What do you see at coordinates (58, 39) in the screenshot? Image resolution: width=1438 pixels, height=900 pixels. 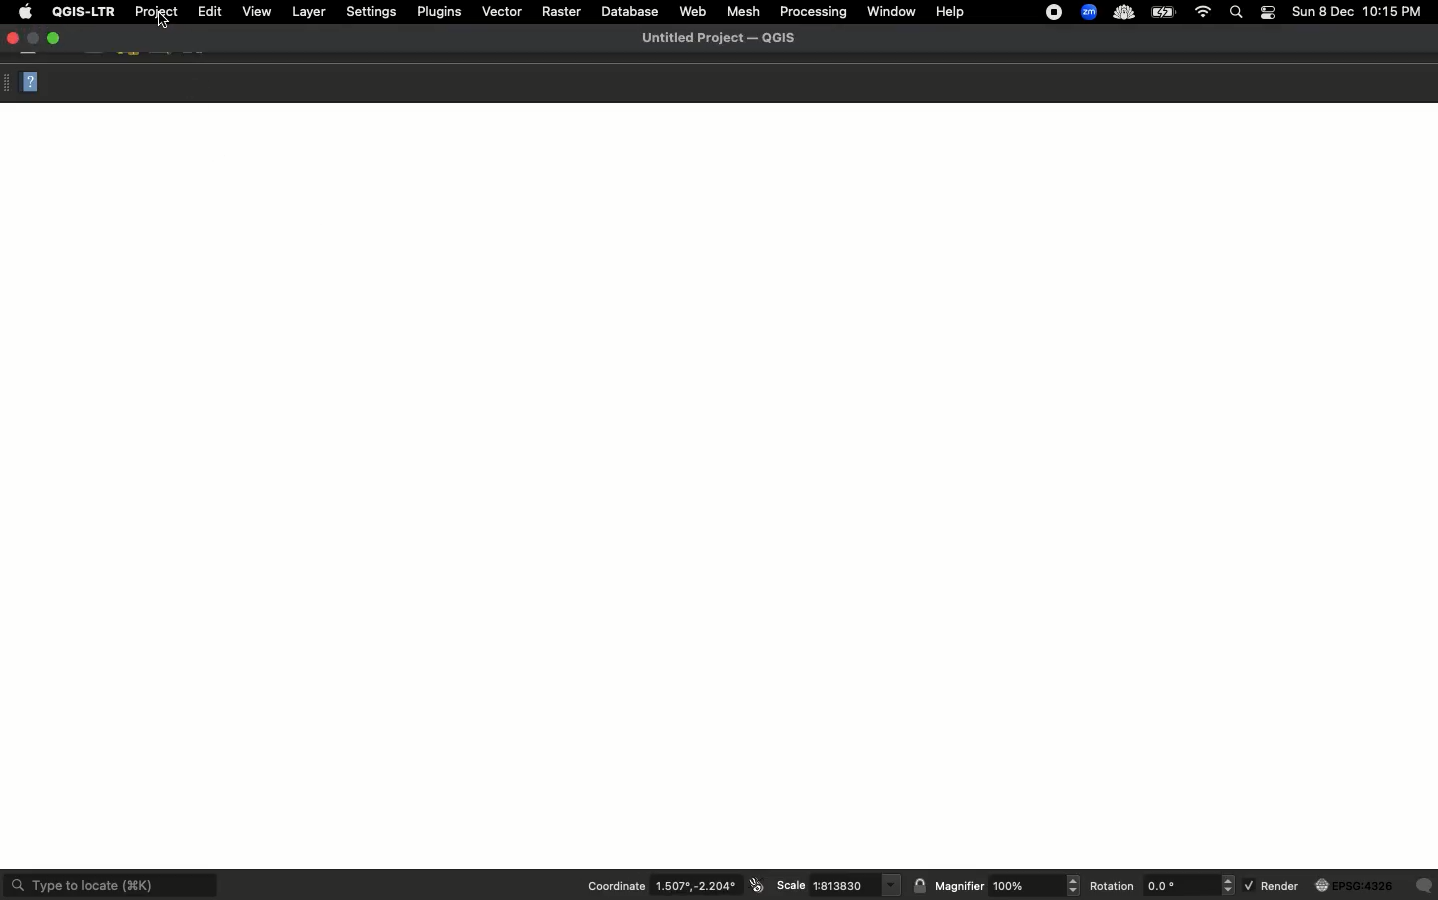 I see `Maximize` at bounding box center [58, 39].